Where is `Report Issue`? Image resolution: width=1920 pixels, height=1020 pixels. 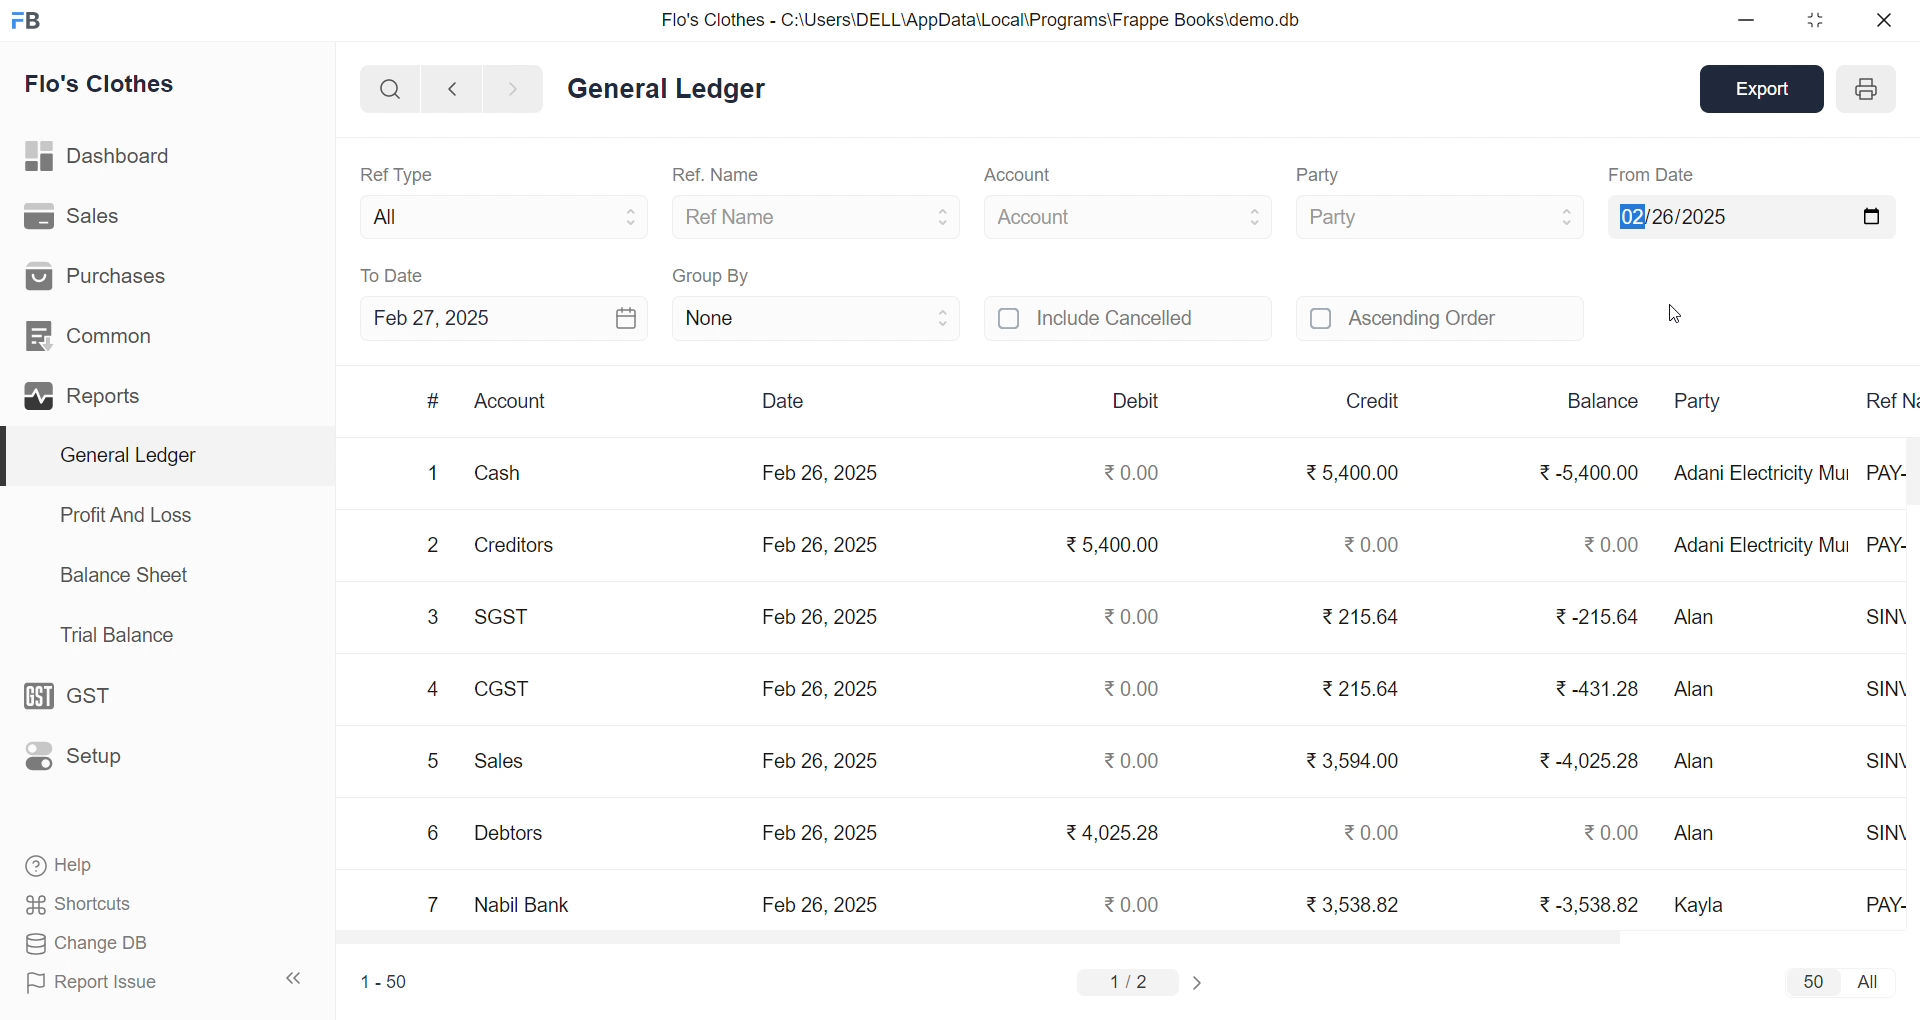
Report Issue is located at coordinates (94, 983).